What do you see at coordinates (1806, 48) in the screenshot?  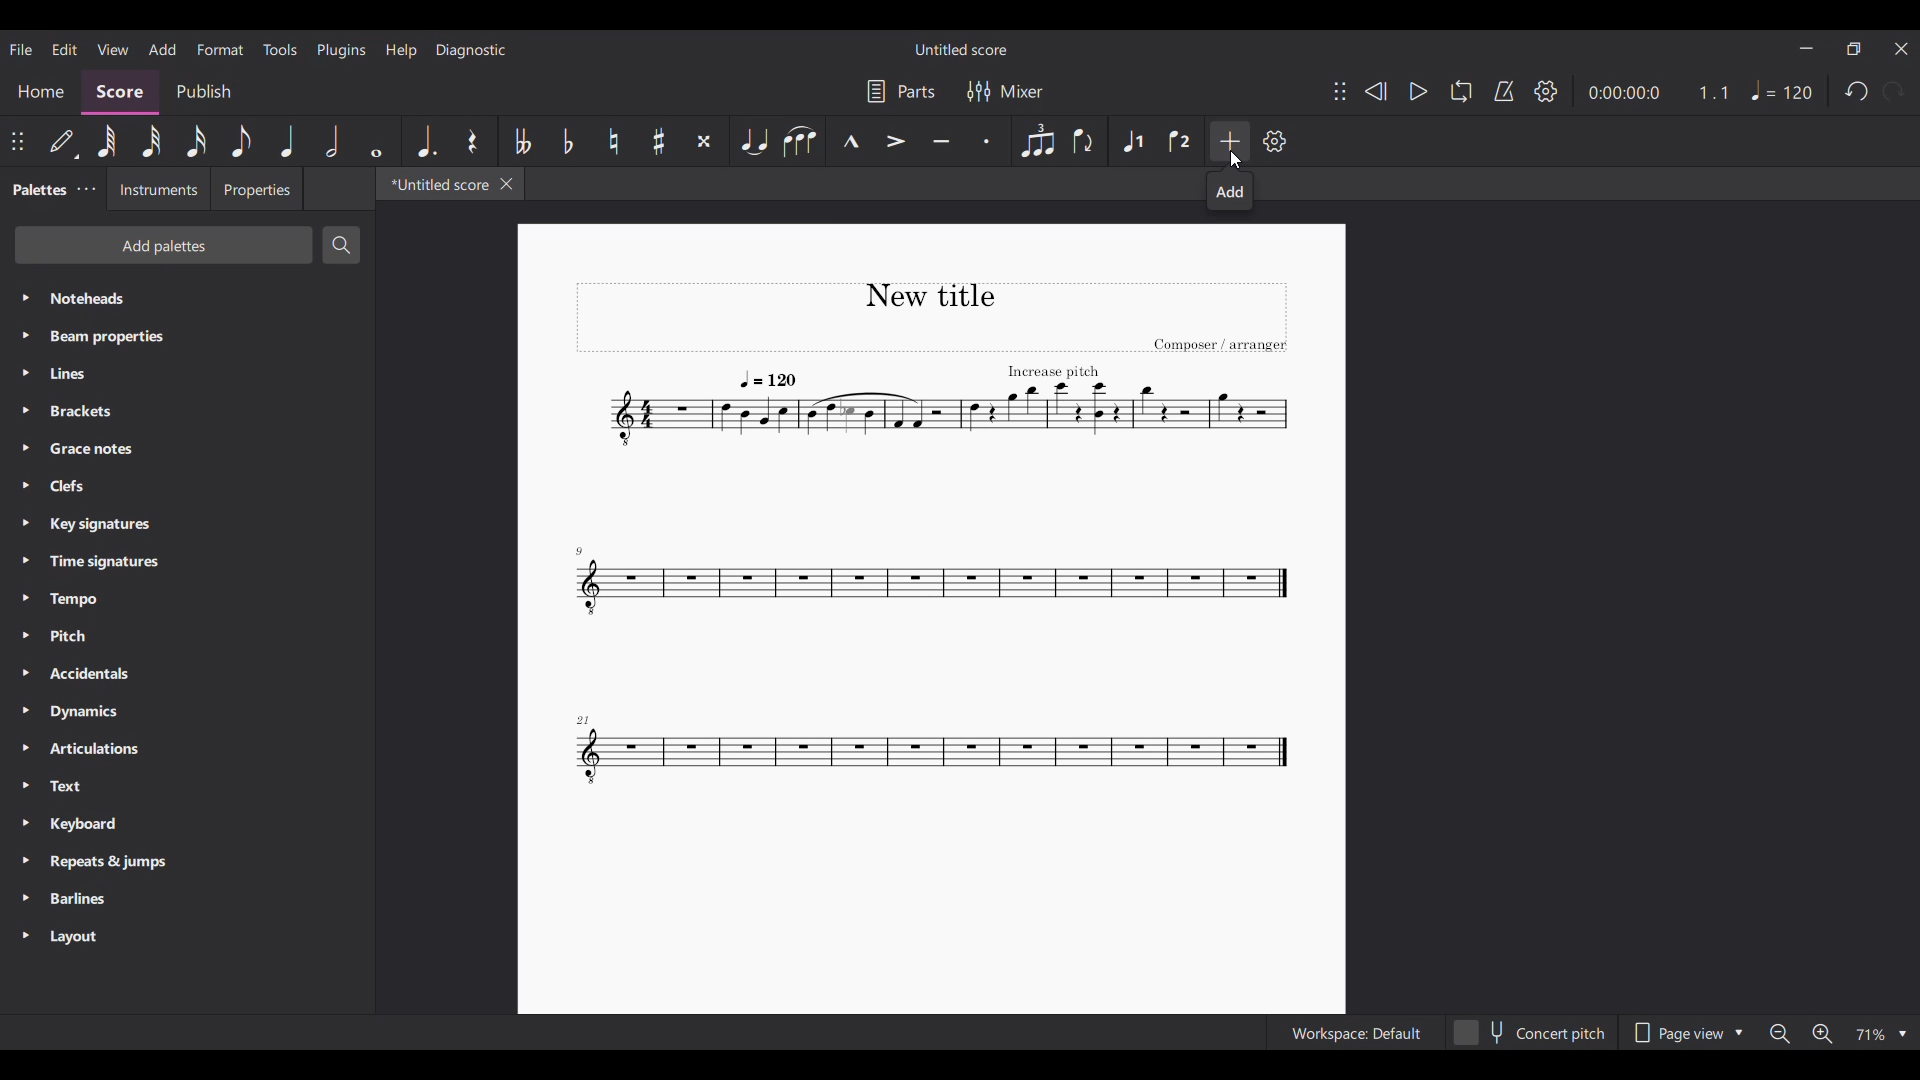 I see `Minimize` at bounding box center [1806, 48].